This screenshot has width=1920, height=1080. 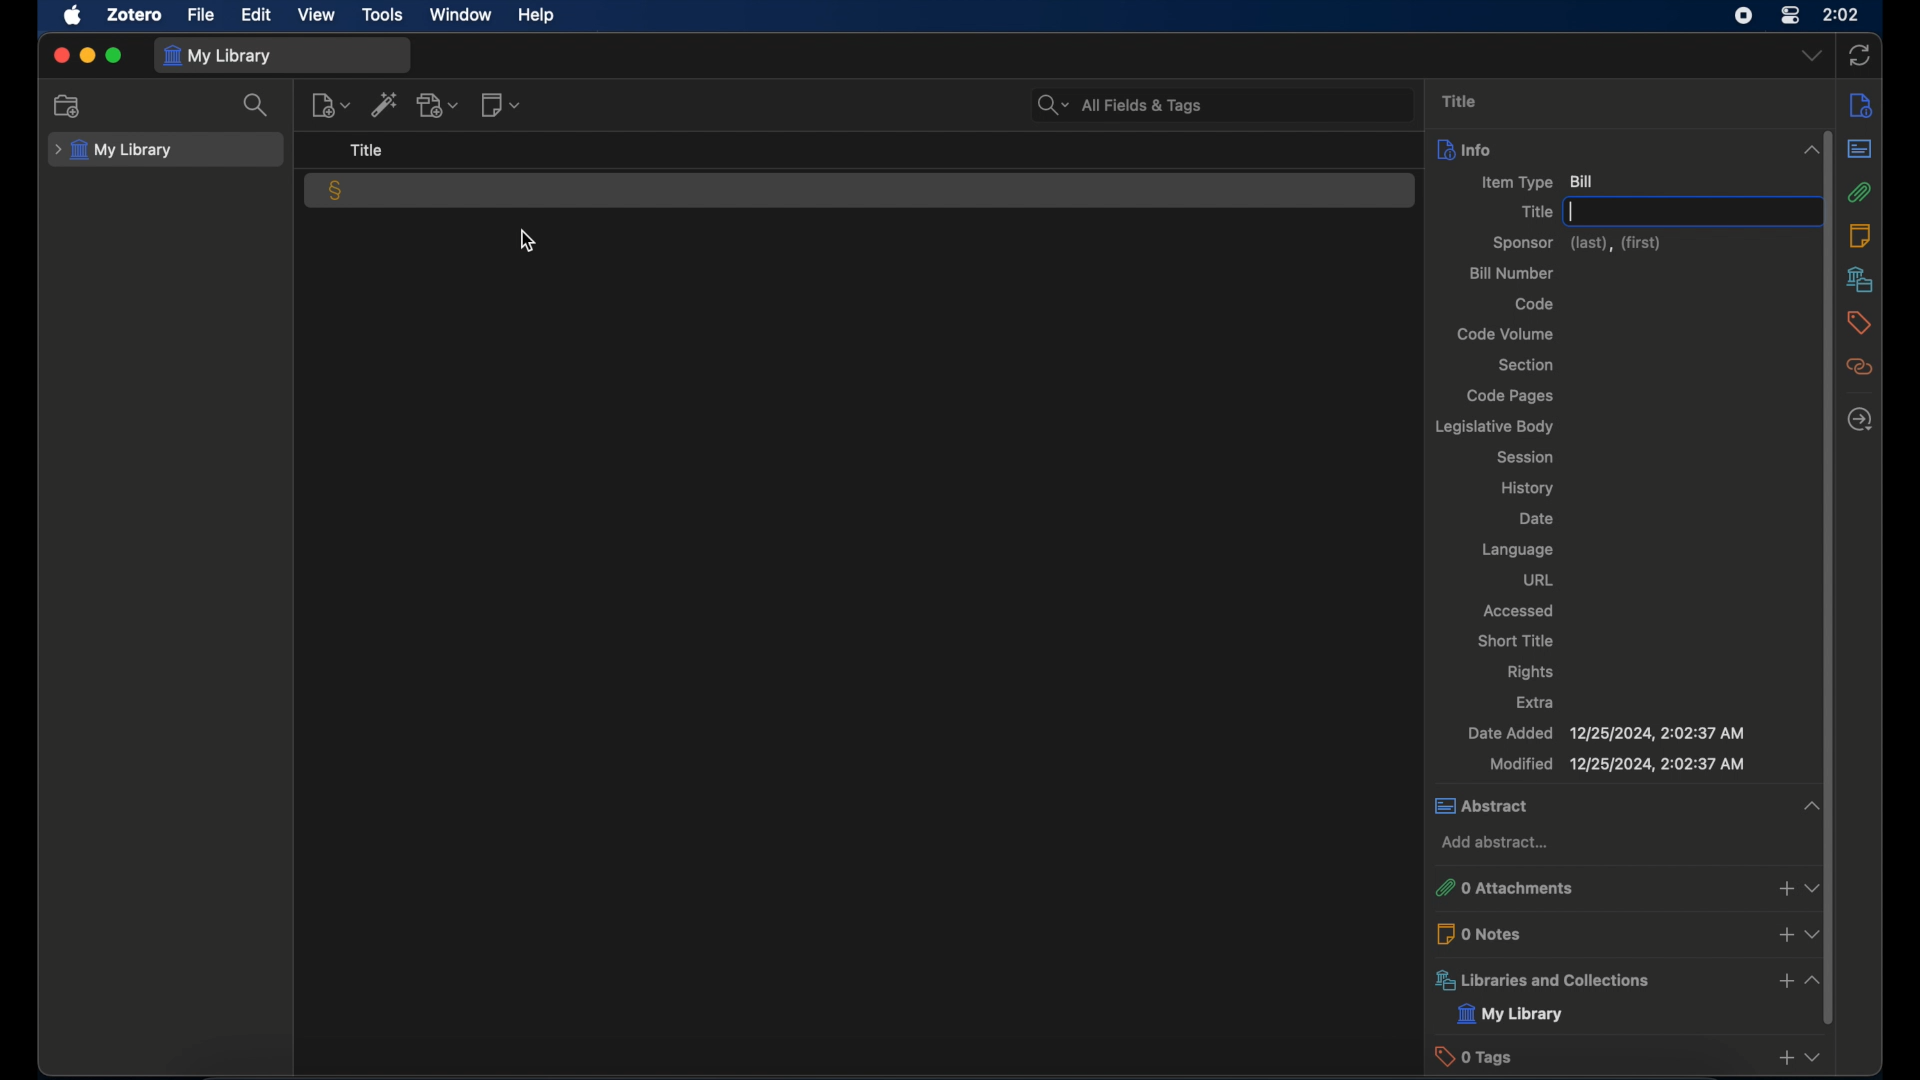 What do you see at coordinates (1517, 551) in the screenshot?
I see `language` at bounding box center [1517, 551].